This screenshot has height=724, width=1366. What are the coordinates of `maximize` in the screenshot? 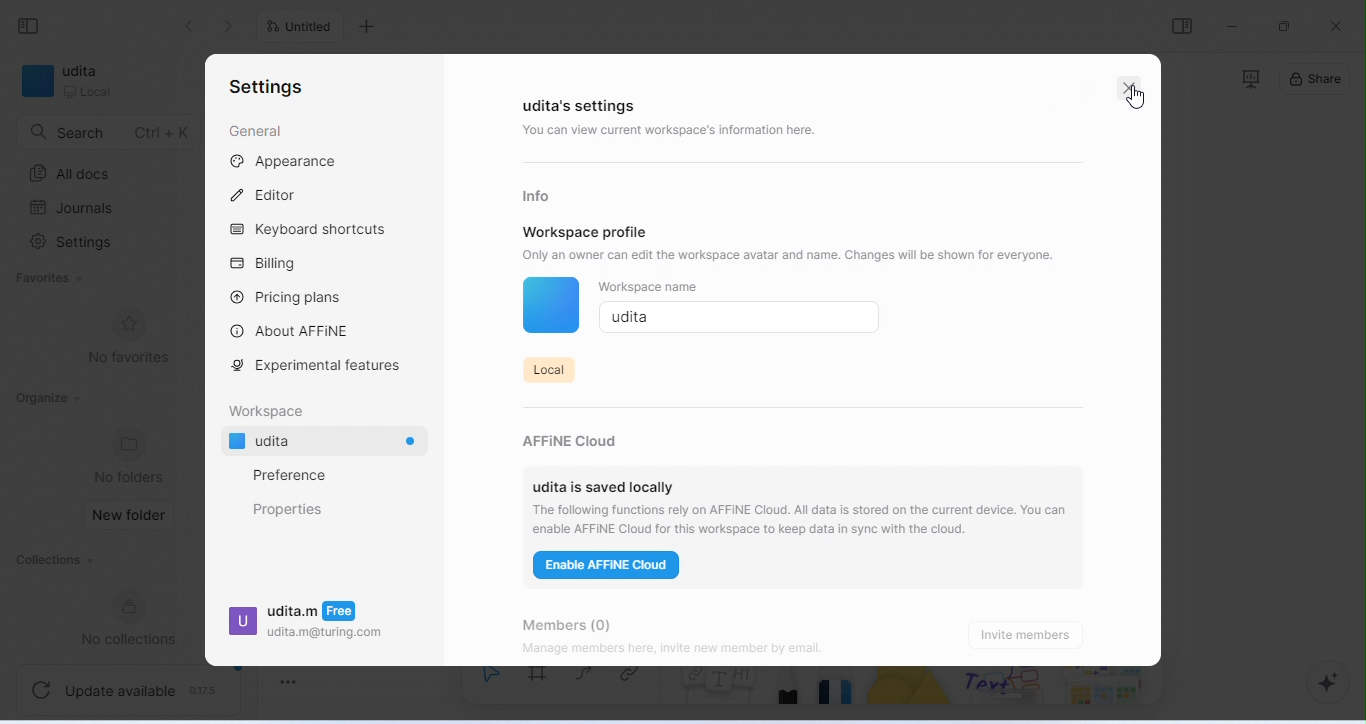 It's located at (1287, 25).